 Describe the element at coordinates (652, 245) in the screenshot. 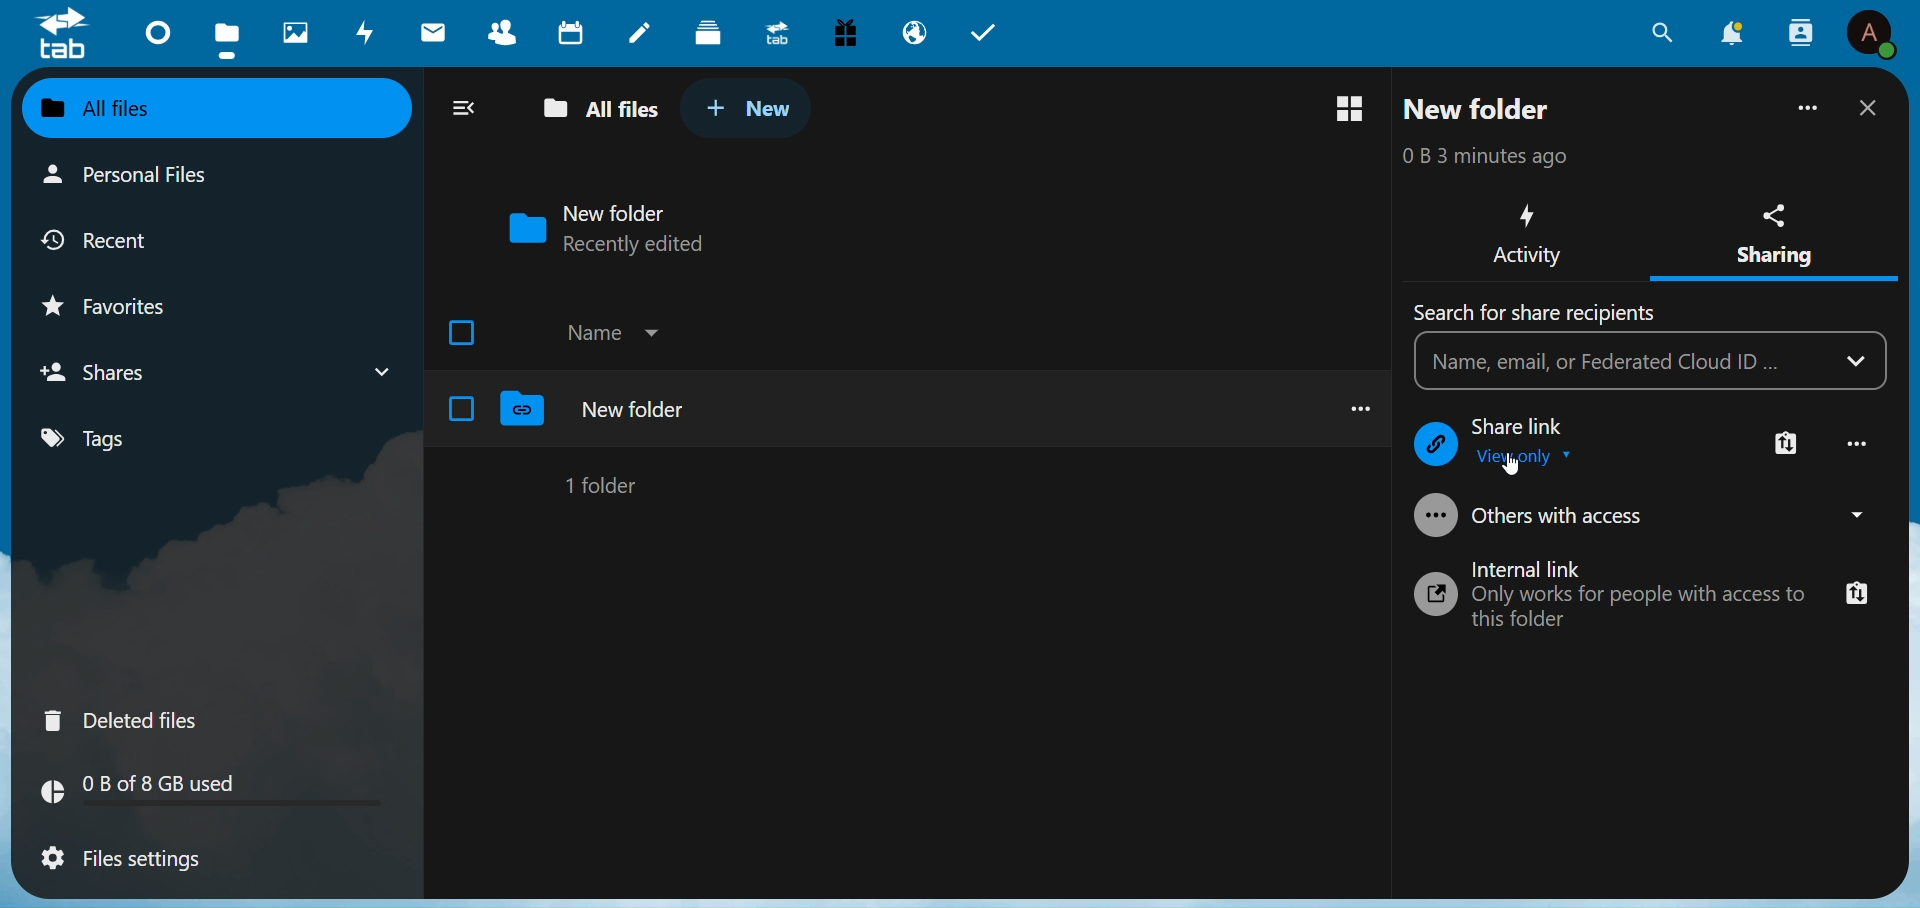

I see `Recently Added` at that location.